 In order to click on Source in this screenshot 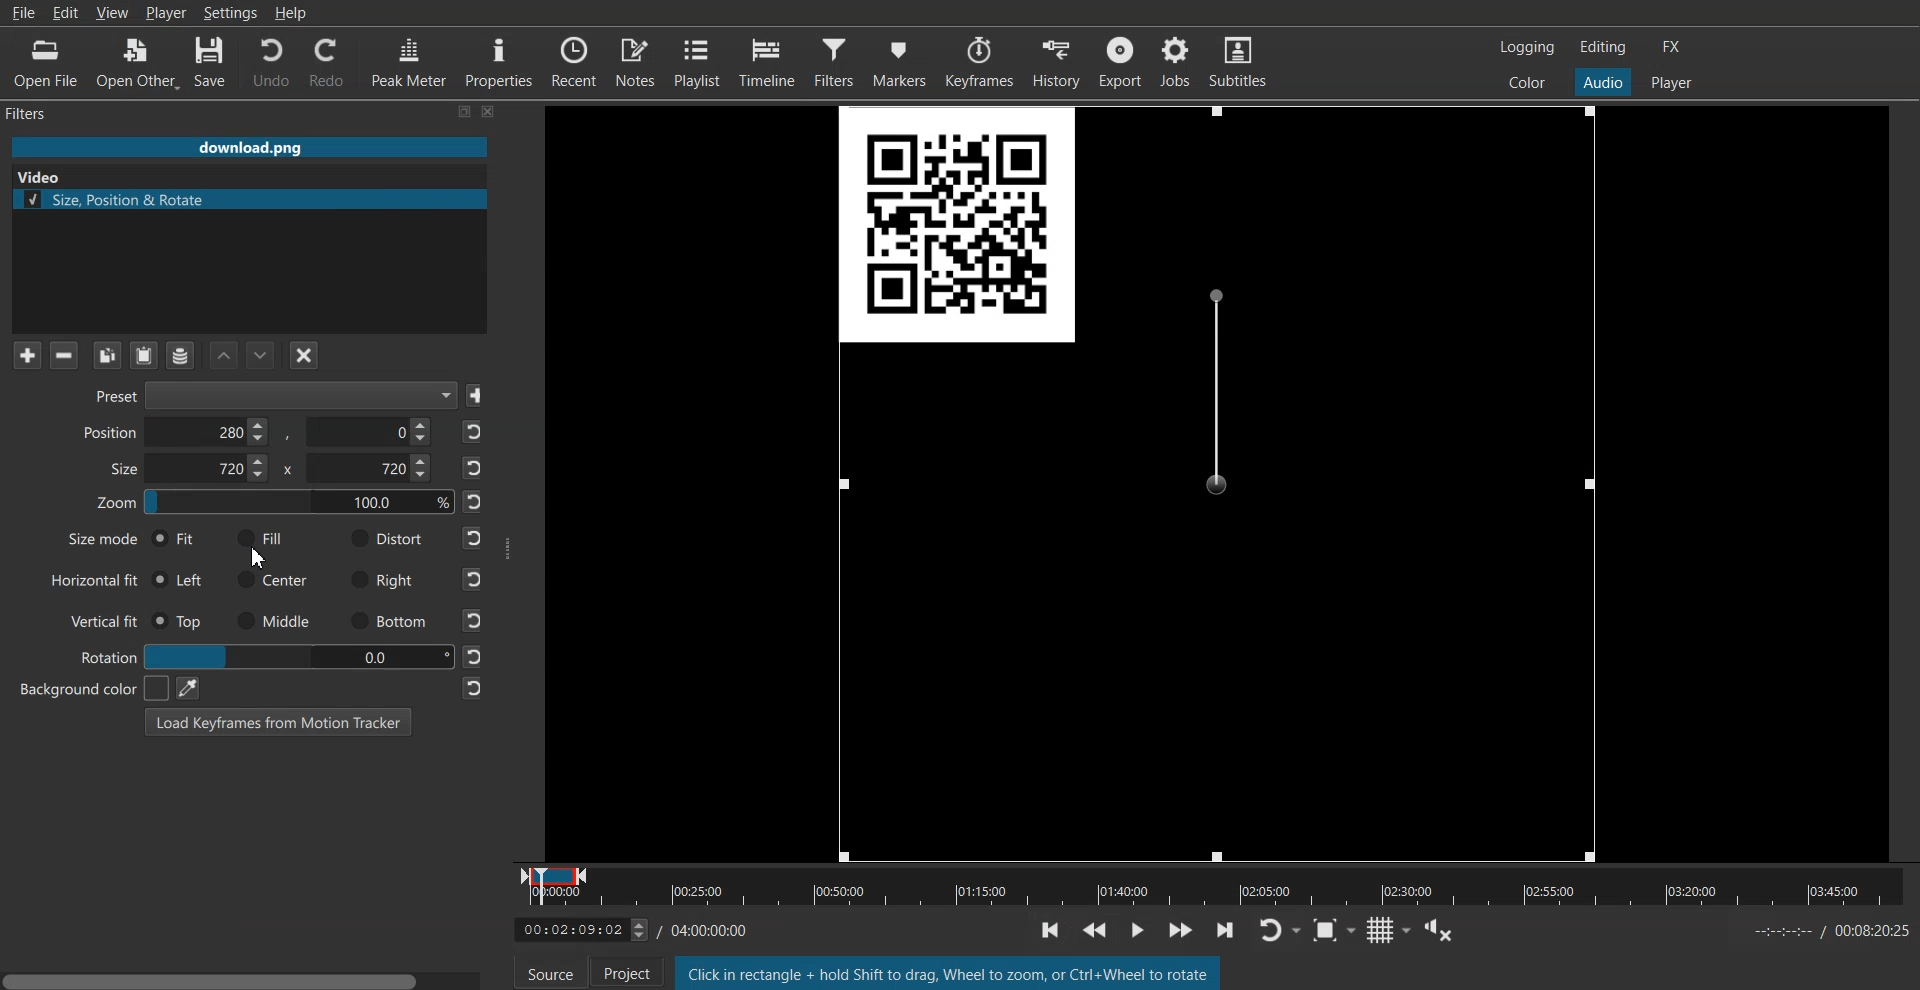, I will do `click(551, 975)`.